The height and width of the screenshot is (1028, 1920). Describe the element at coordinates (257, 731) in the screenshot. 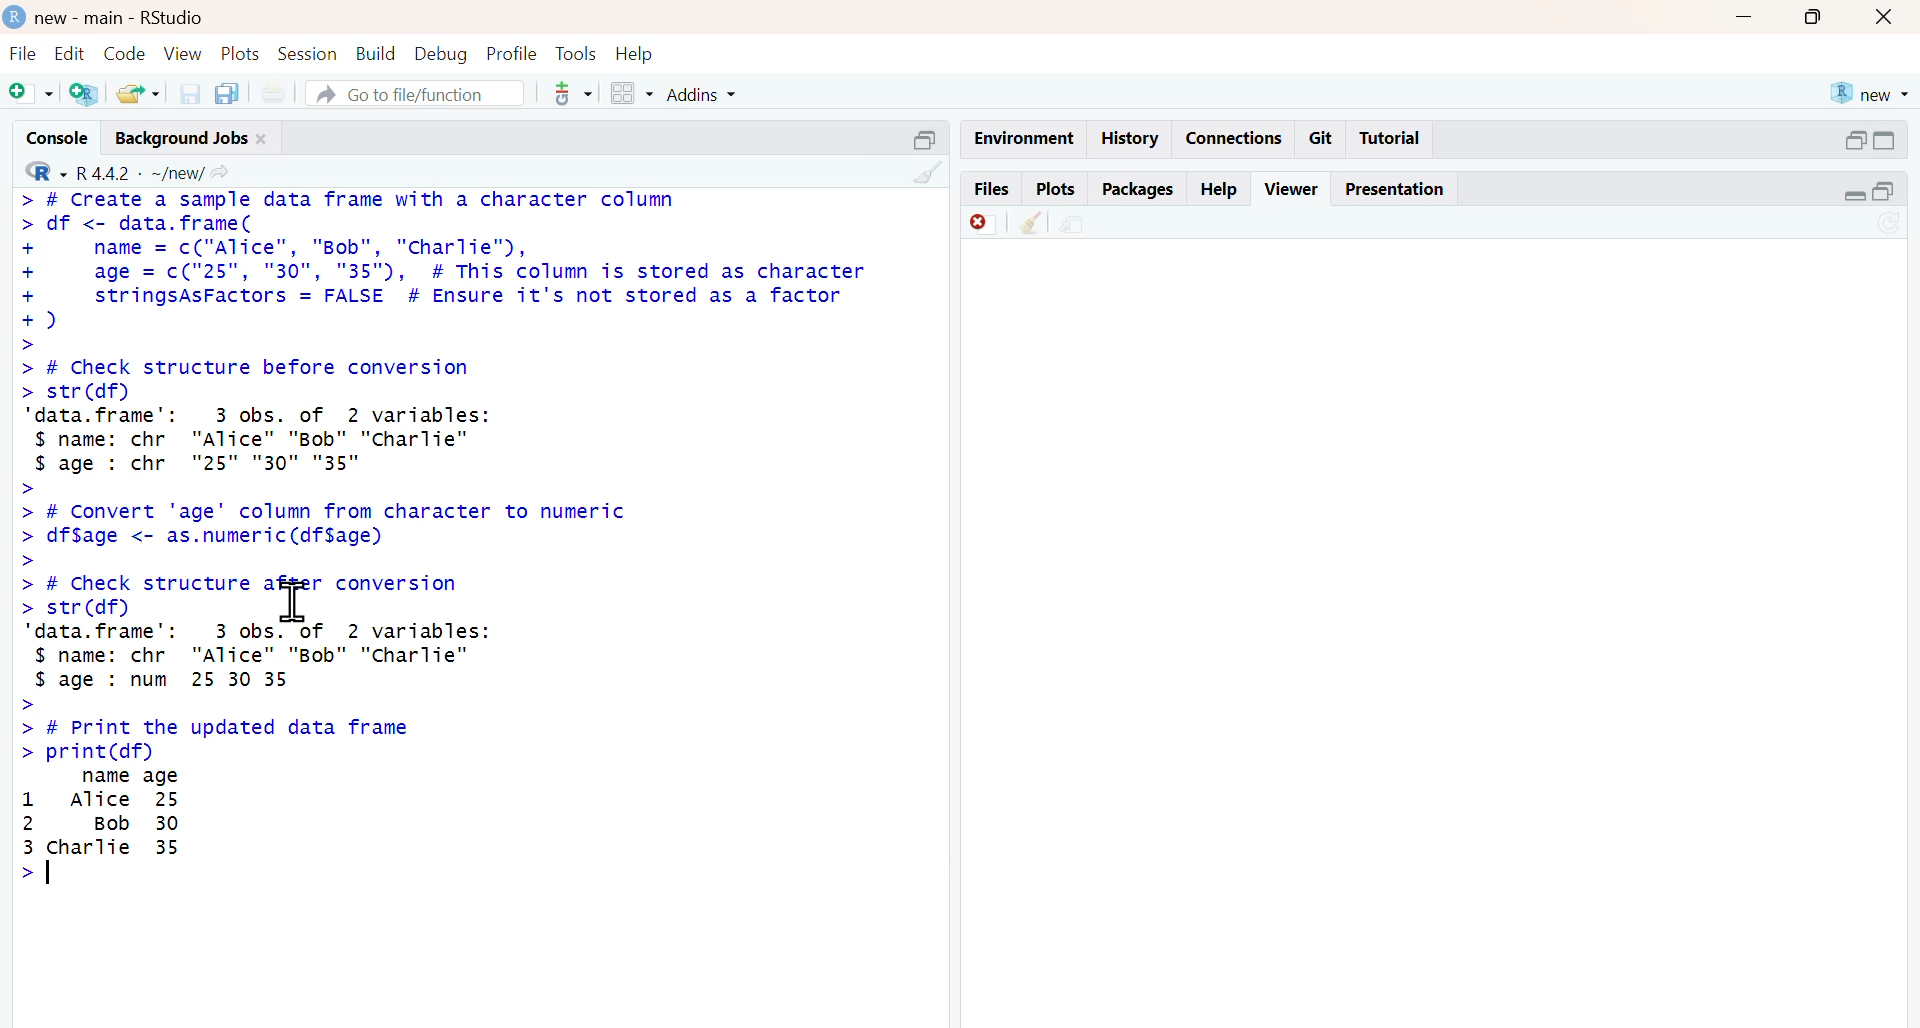

I see `> # Check structure after conversion> str(df) ‘data. frame’: 3 obs. of 2 variables:$ name: chr "Alice" "Bob" "Charlie"$ age : num 25 30 35>> [ Print the updated data frame> print(df)name age1 Alice 252 Bob 303 Charlie 35` at that location.